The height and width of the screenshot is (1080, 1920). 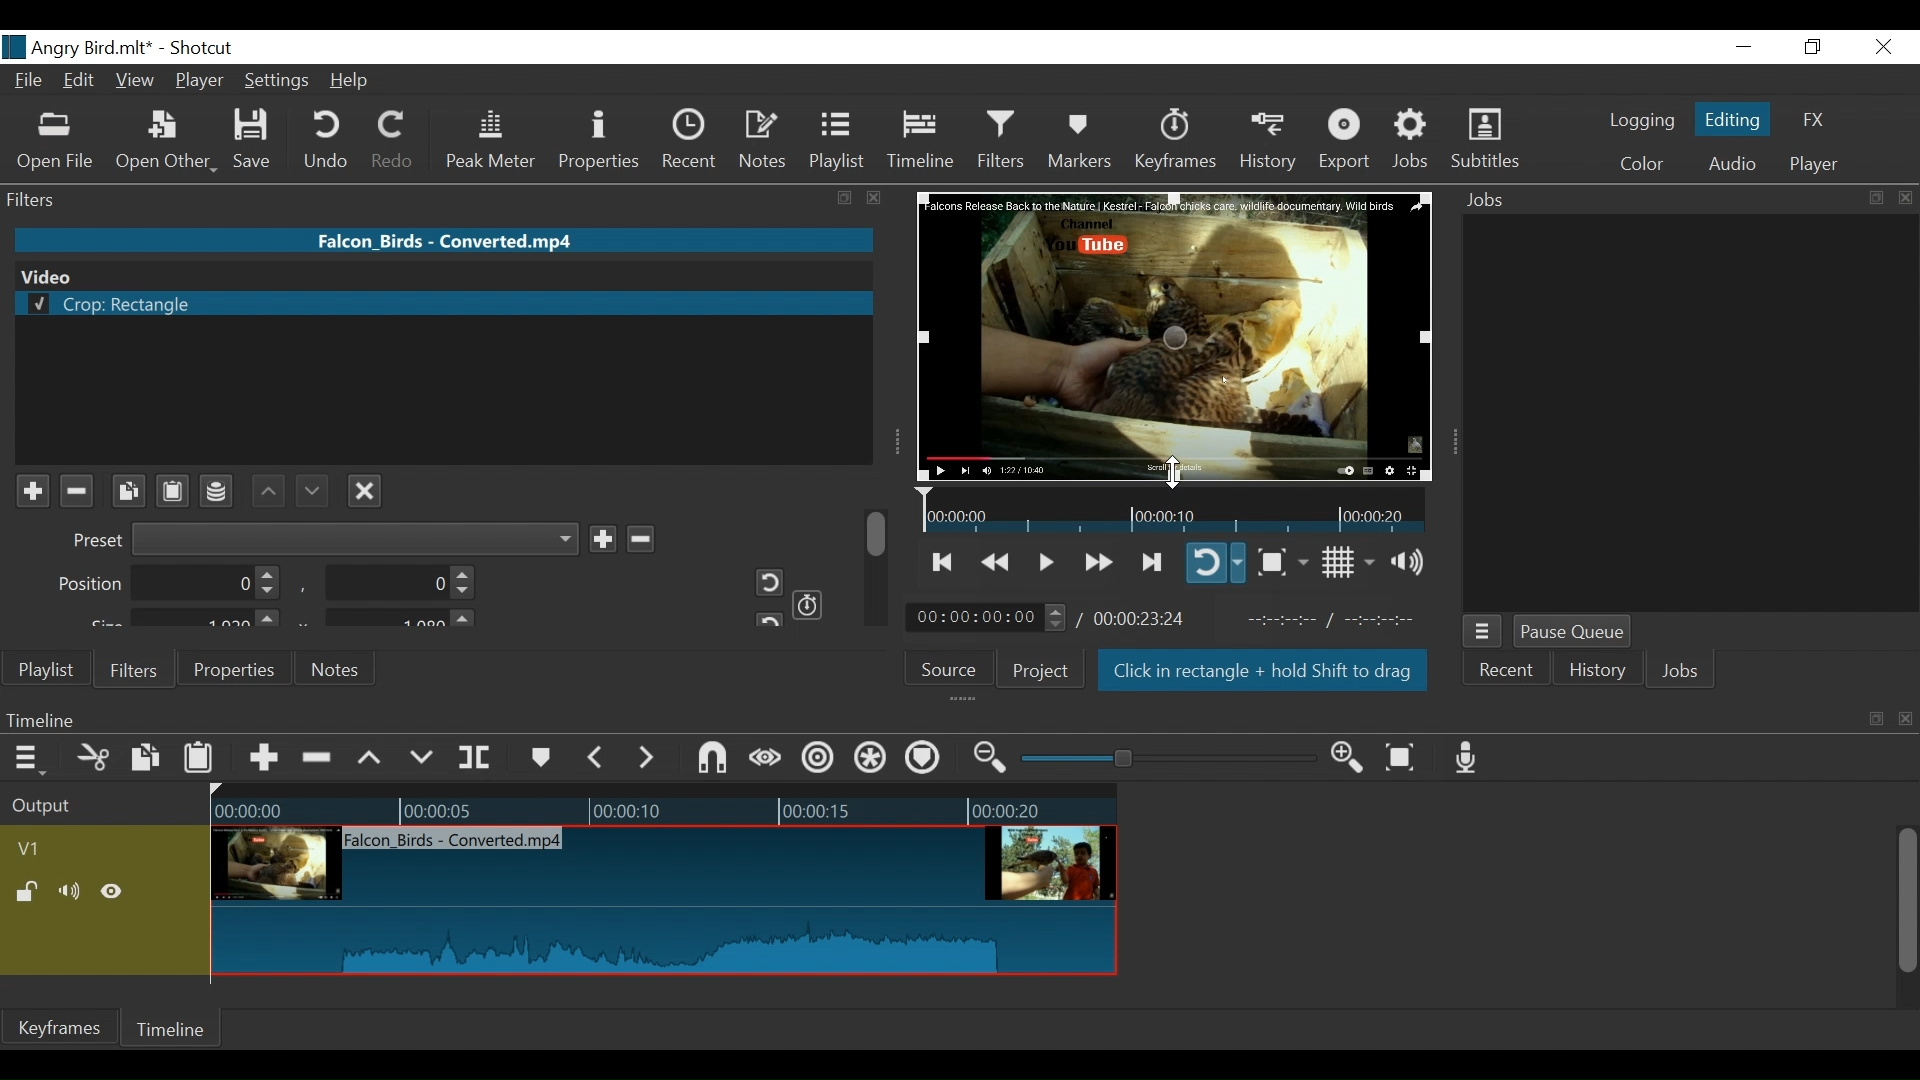 What do you see at coordinates (1175, 335) in the screenshot?
I see `Media Viewer` at bounding box center [1175, 335].